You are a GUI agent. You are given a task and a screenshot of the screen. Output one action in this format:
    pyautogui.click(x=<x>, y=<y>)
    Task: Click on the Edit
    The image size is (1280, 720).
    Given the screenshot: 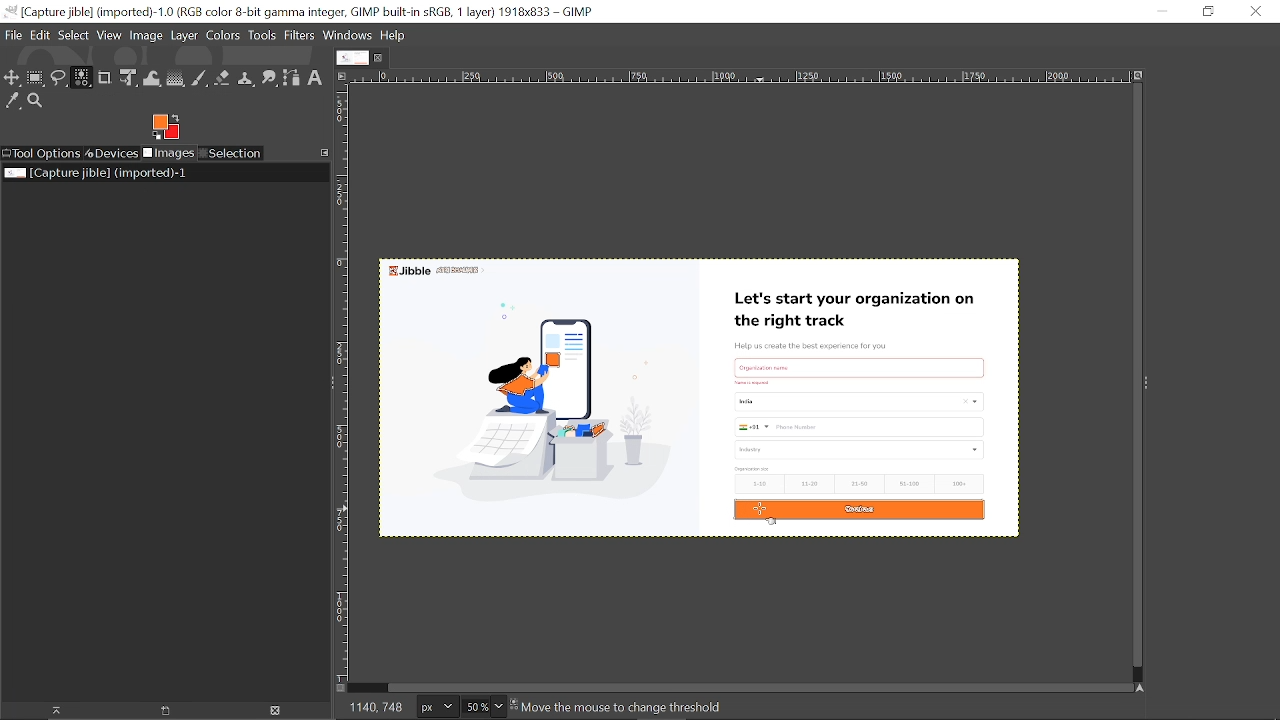 What is the action you would take?
    pyautogui.click(x=41, y=34)
    